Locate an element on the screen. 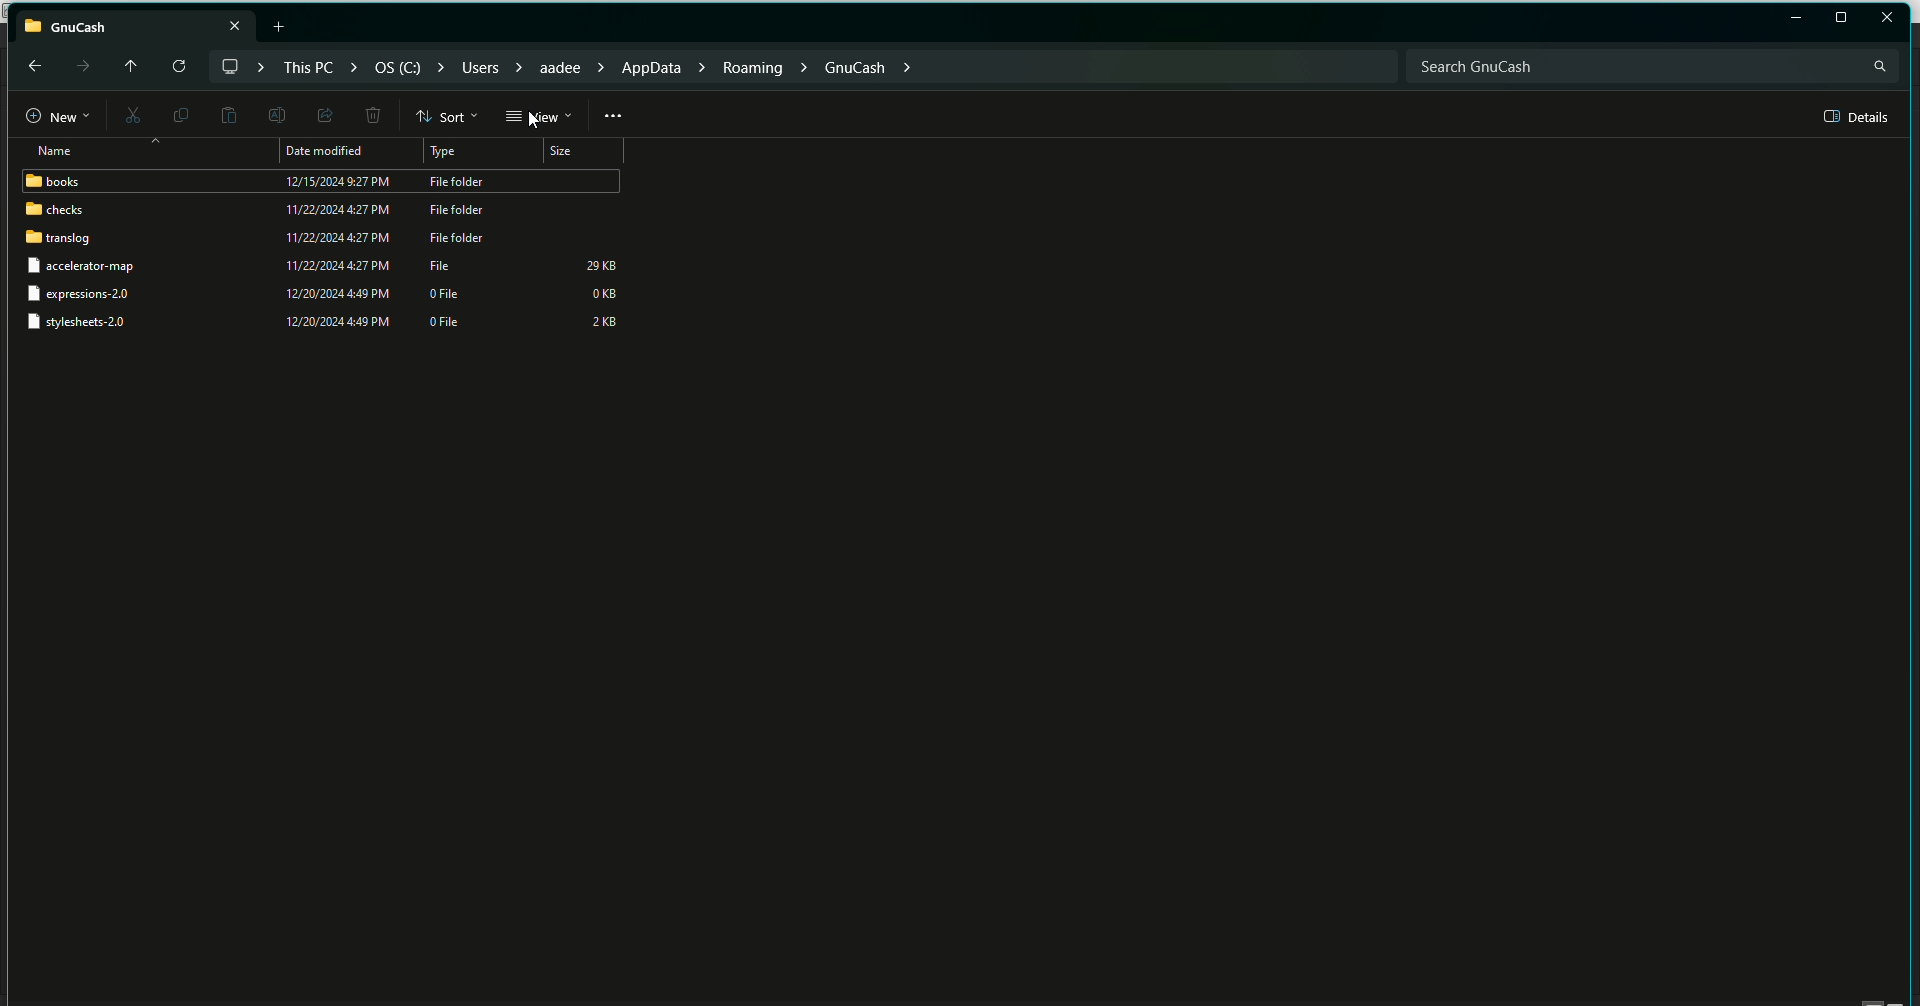 This screenshot has width=1920, height=1006. Share is located at coordinates (322, 114).